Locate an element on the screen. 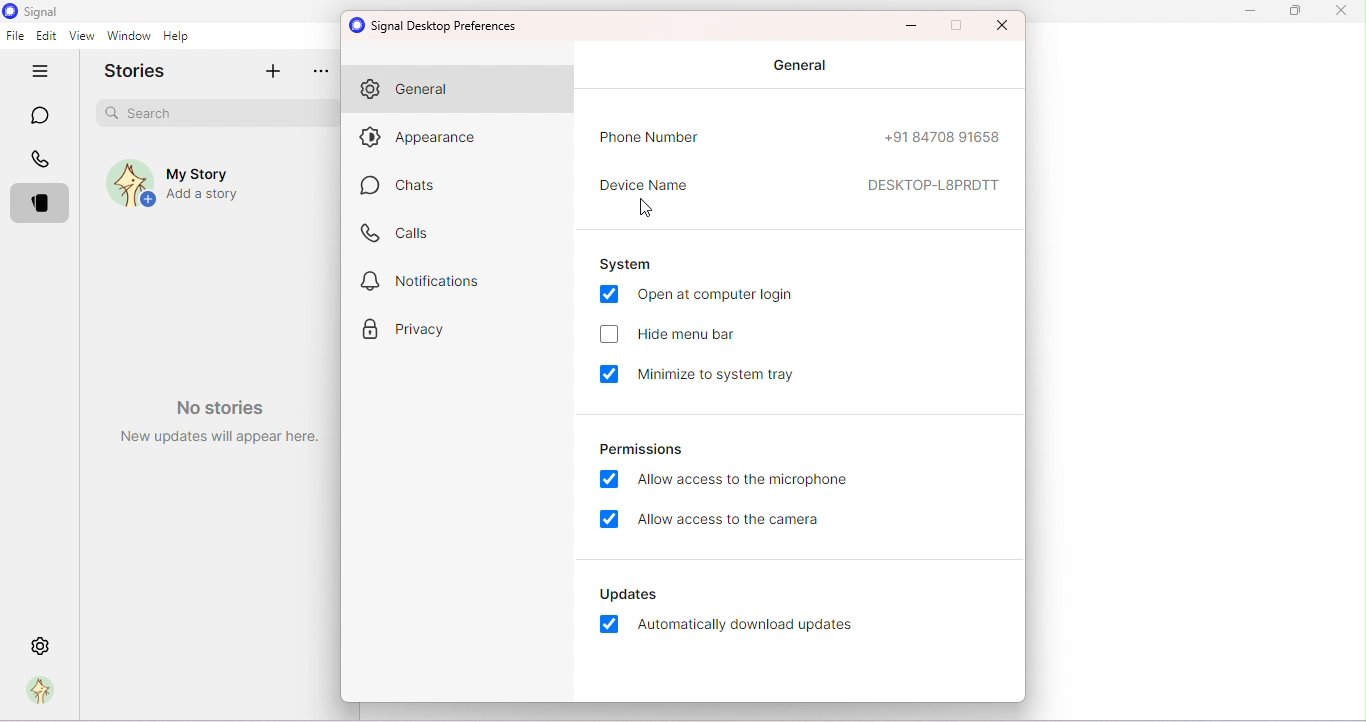 The image size is (1366, 722). Calls is located at coordinates (44, 164).